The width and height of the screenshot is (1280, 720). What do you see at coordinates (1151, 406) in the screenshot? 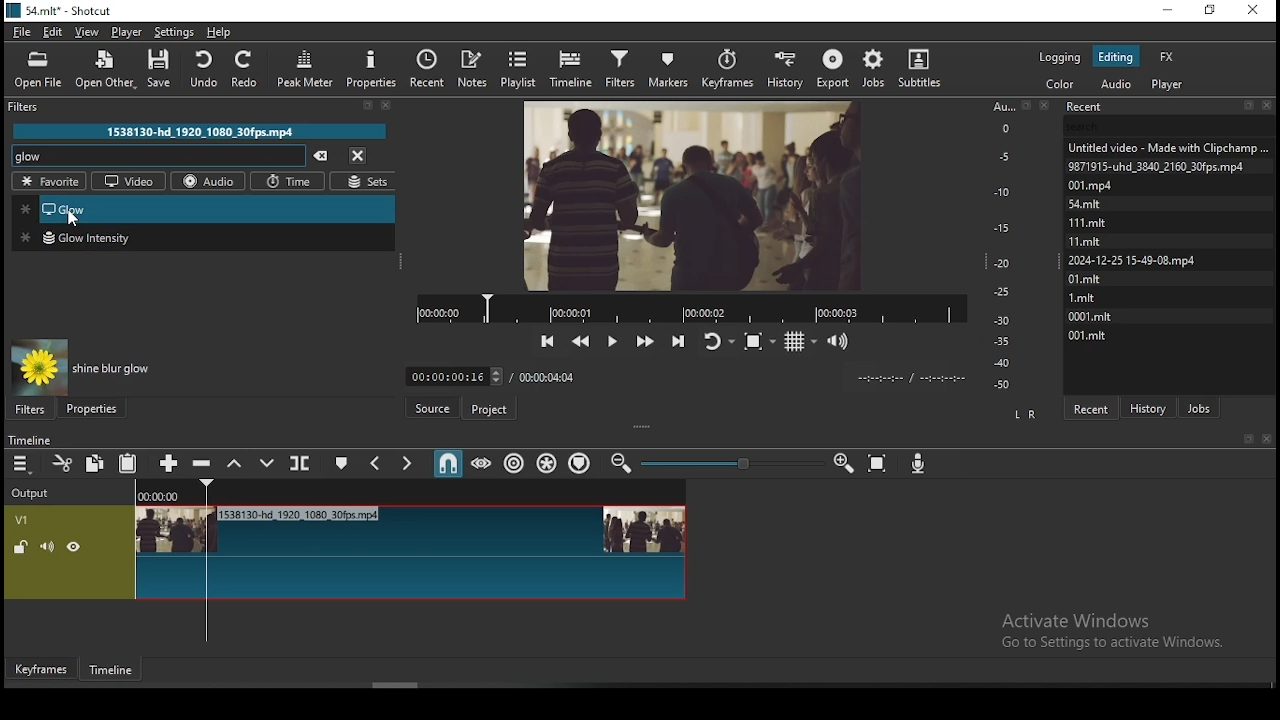
I see `history` at bounding box center [1151, 406].